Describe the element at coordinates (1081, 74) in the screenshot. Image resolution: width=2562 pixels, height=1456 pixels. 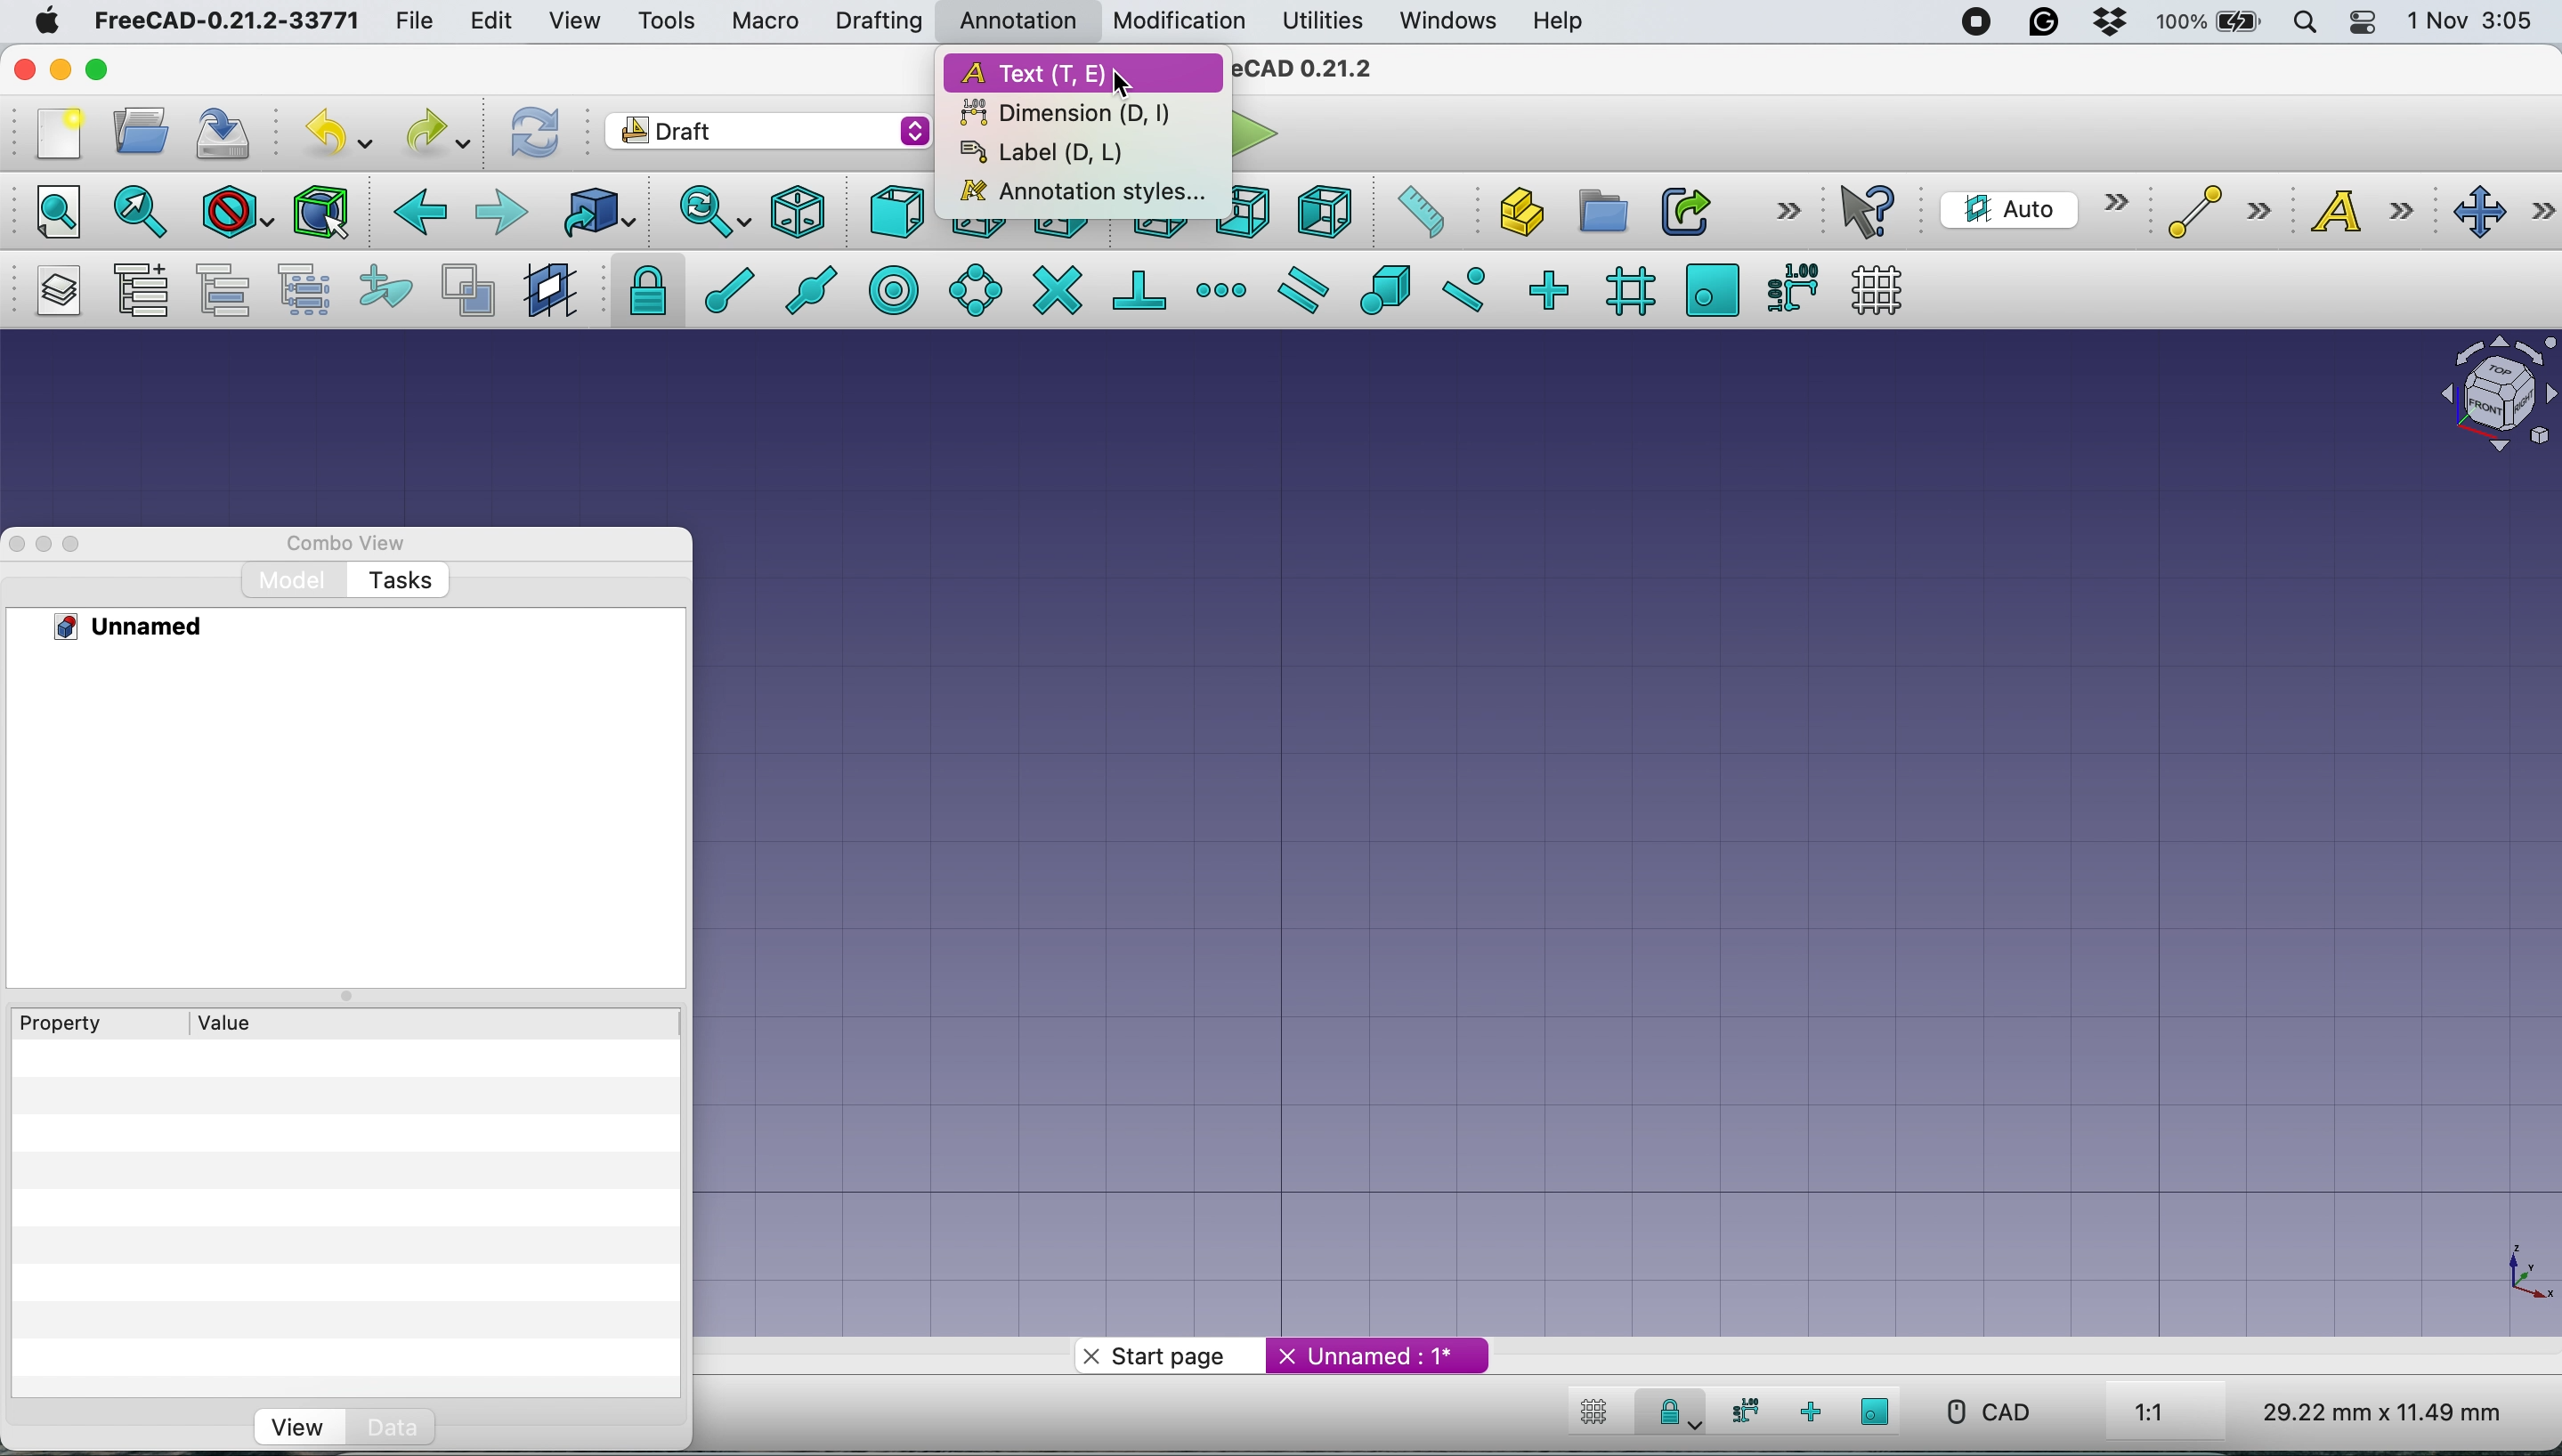
I see `text` at that location.